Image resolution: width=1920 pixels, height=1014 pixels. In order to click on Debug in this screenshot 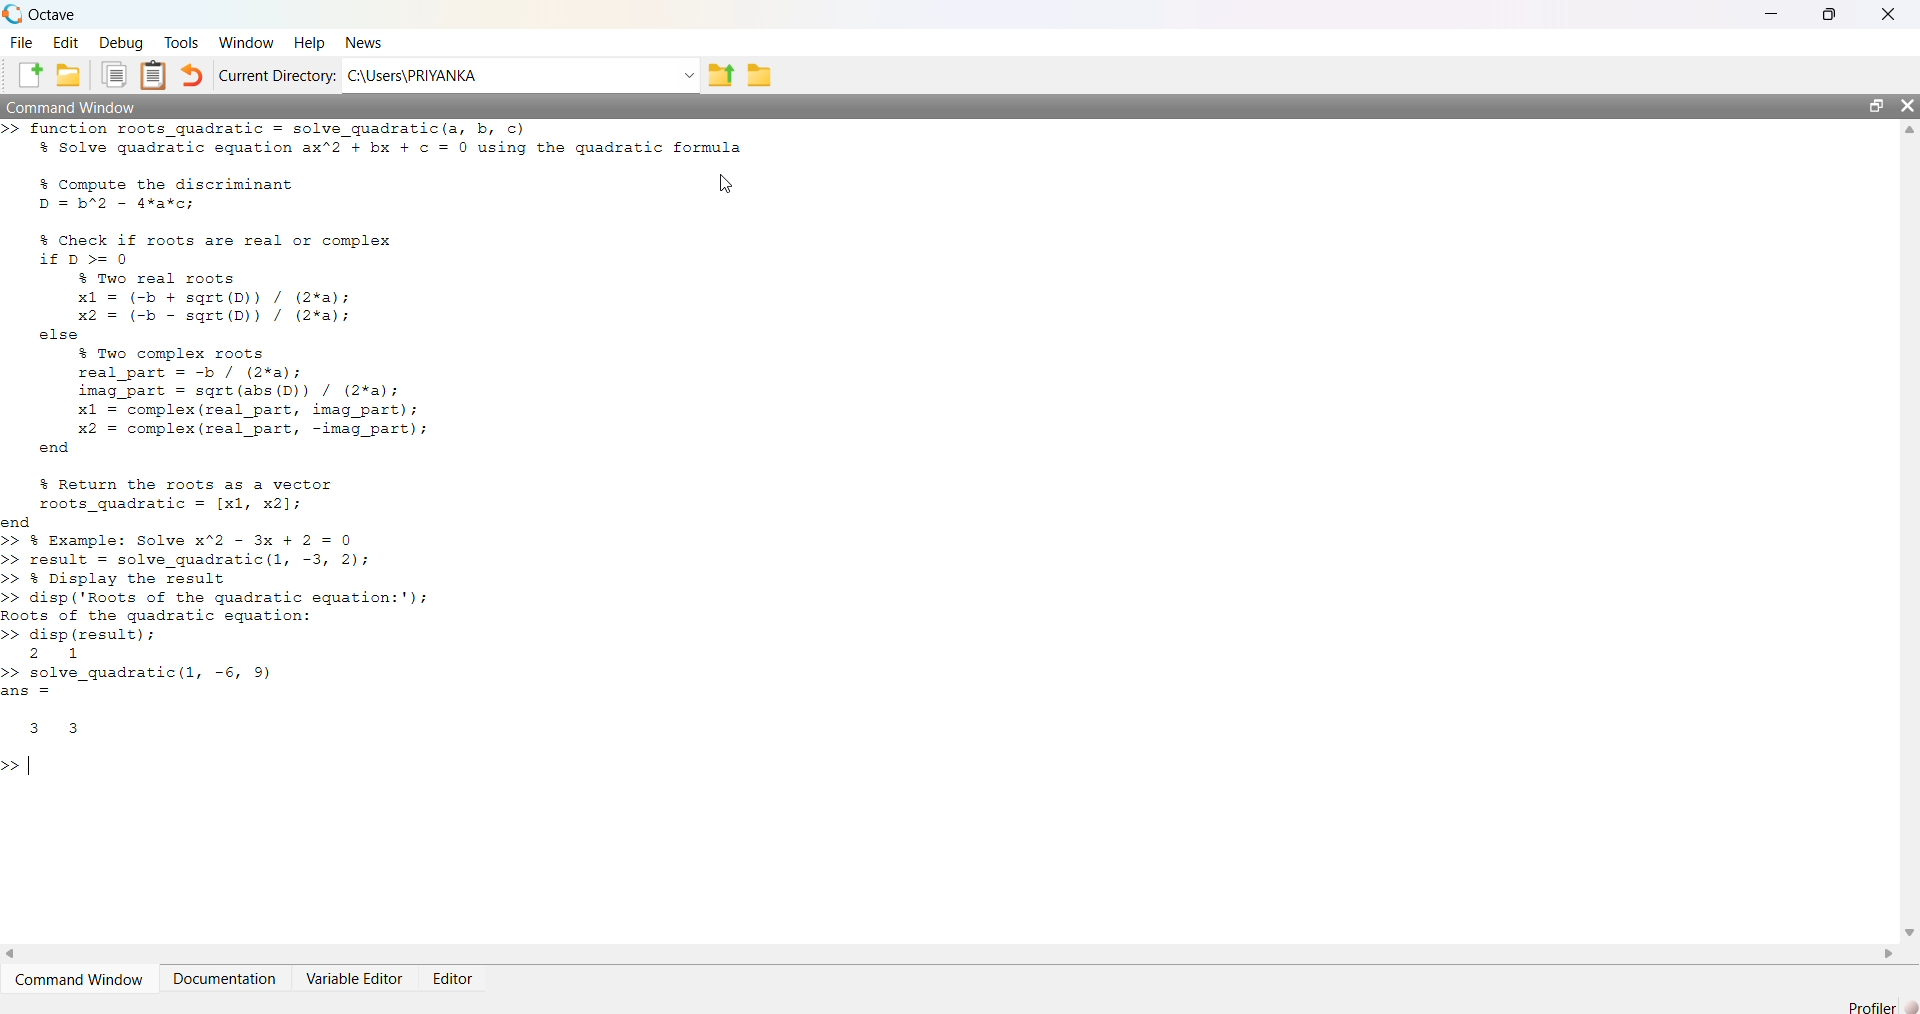, I will do `click(119, 41)`.